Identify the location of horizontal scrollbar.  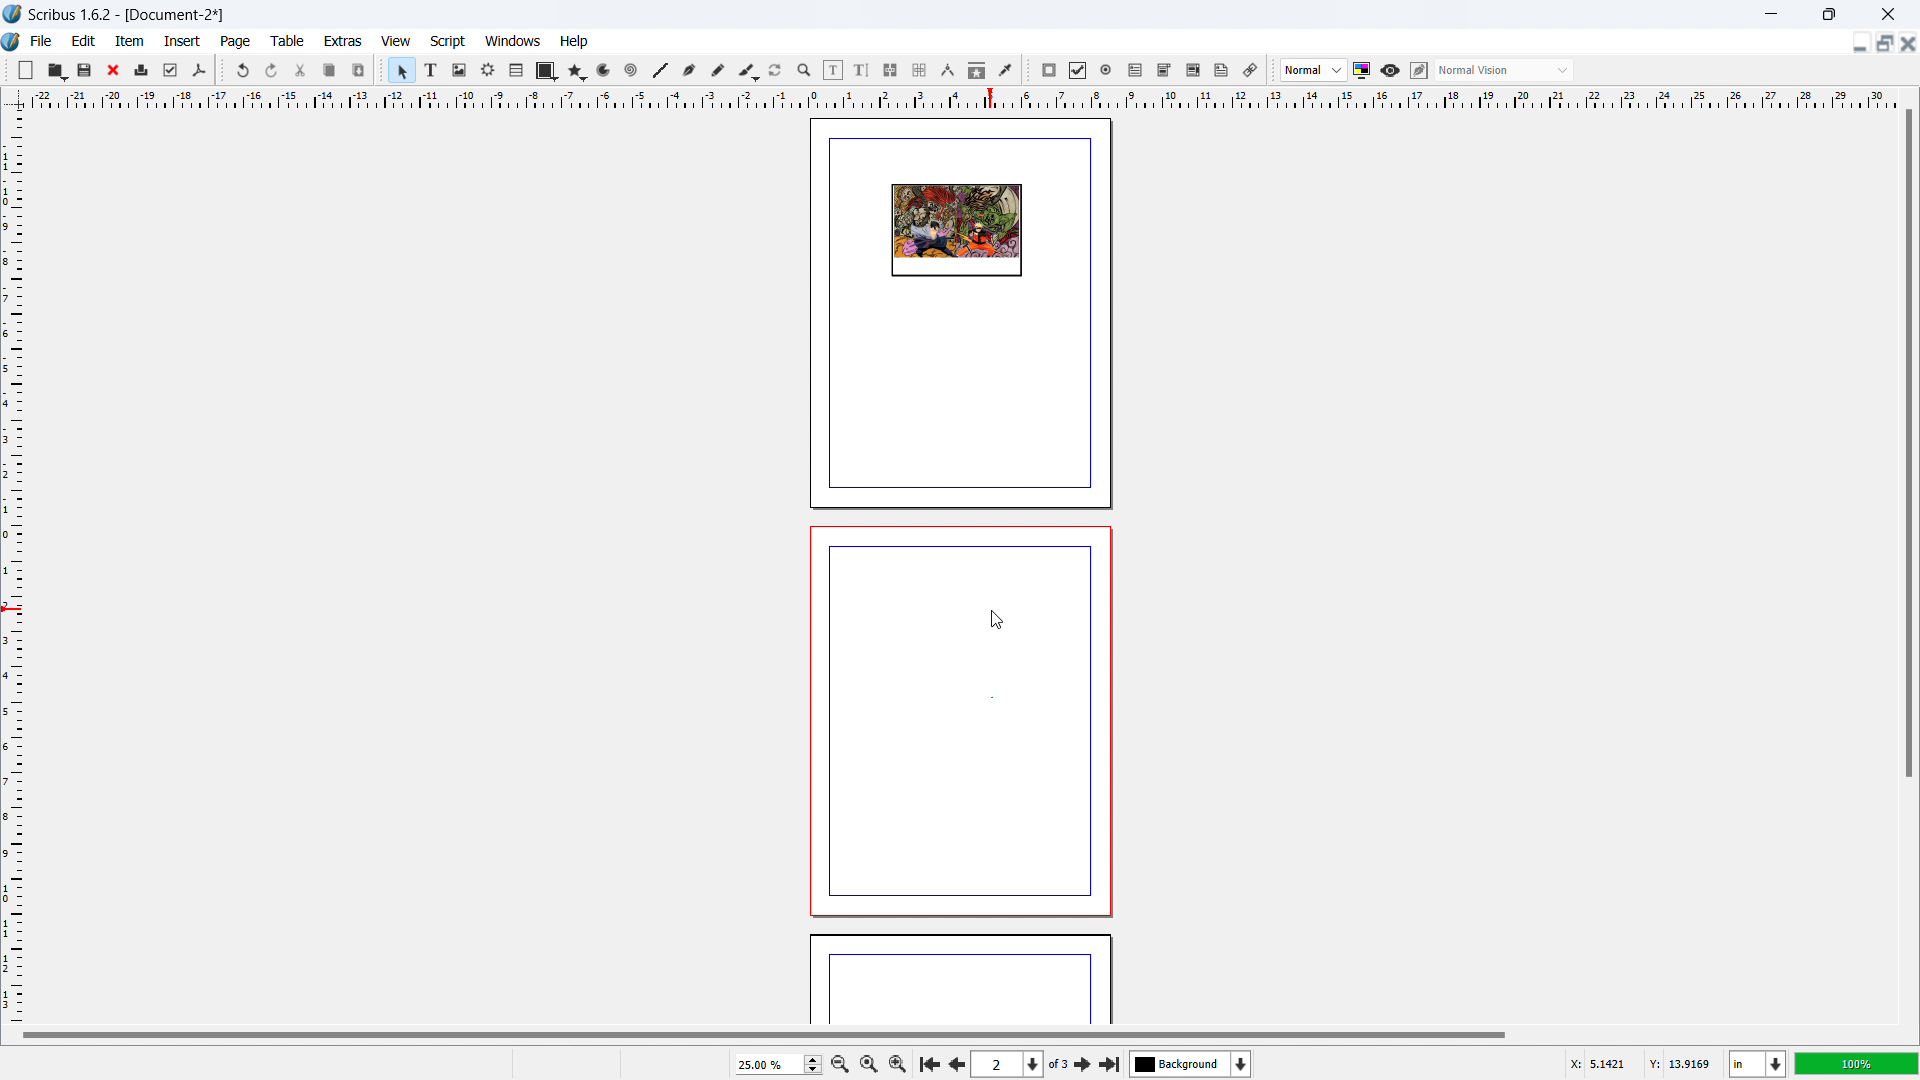
(764, 1034).